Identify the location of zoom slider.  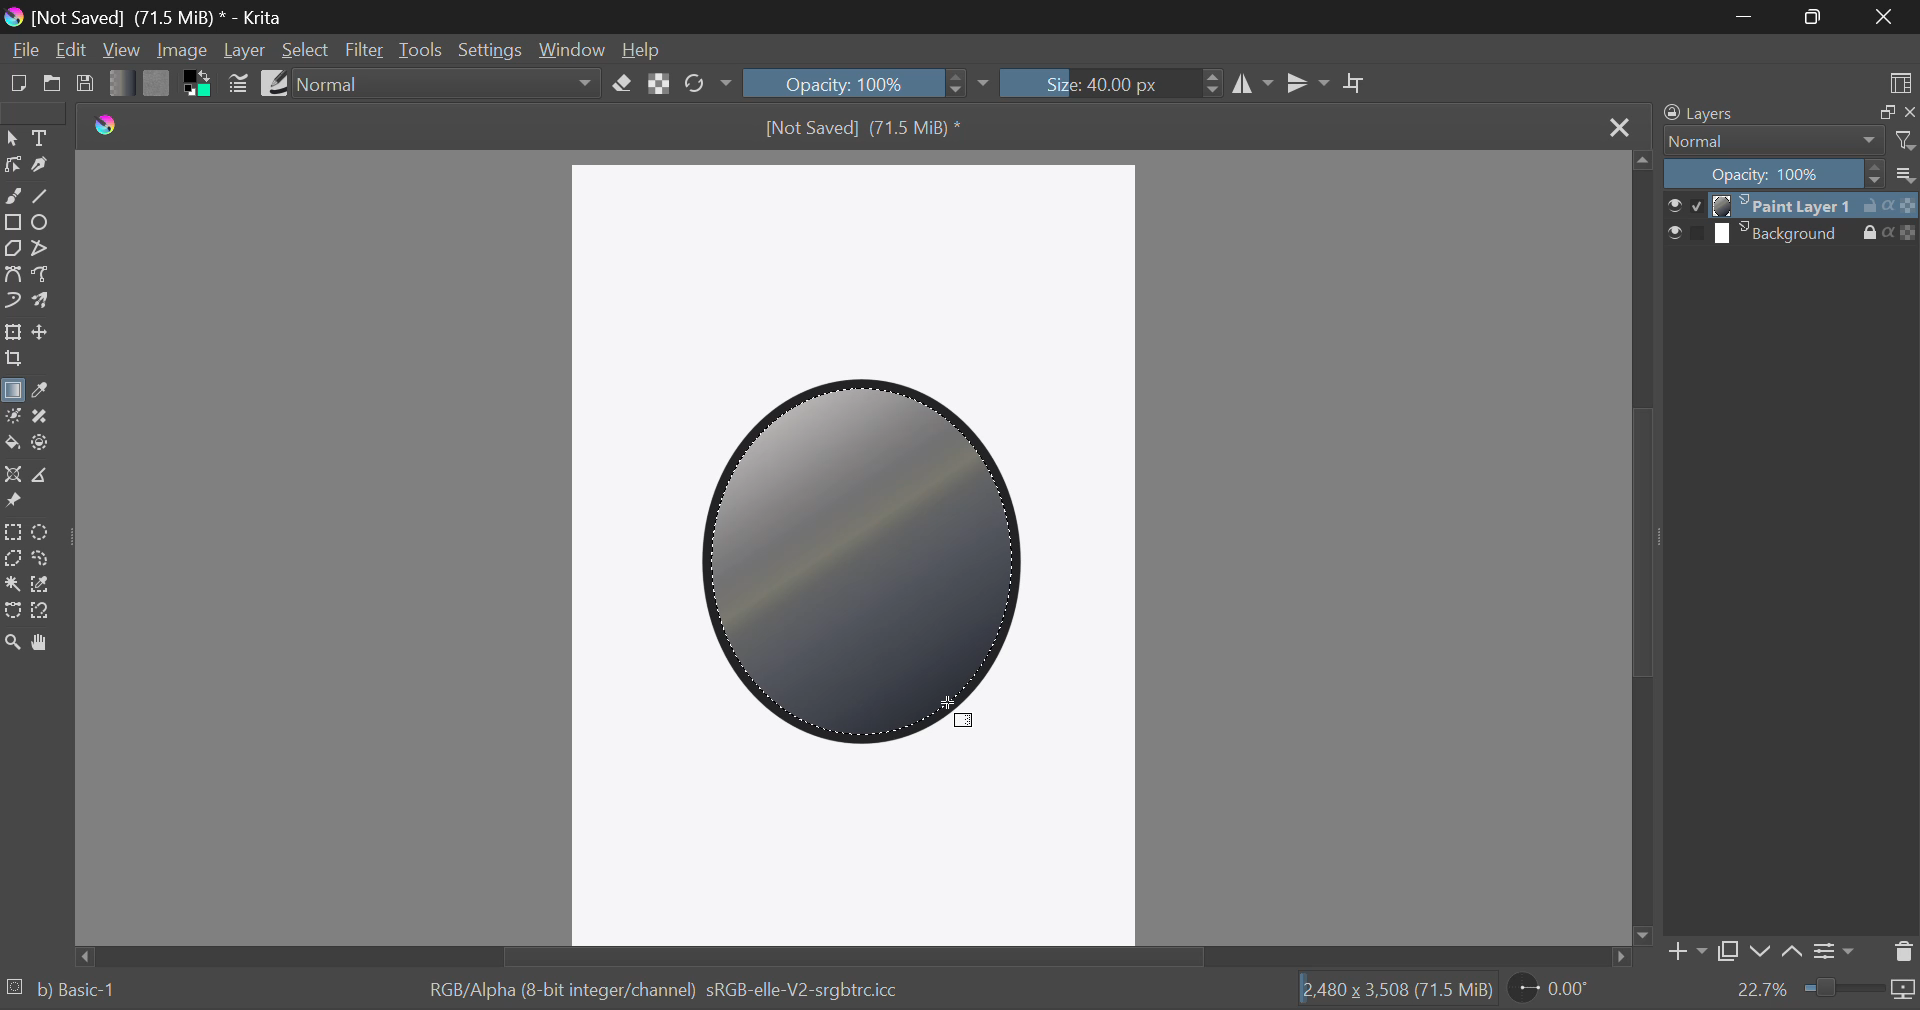
(1845, 986).